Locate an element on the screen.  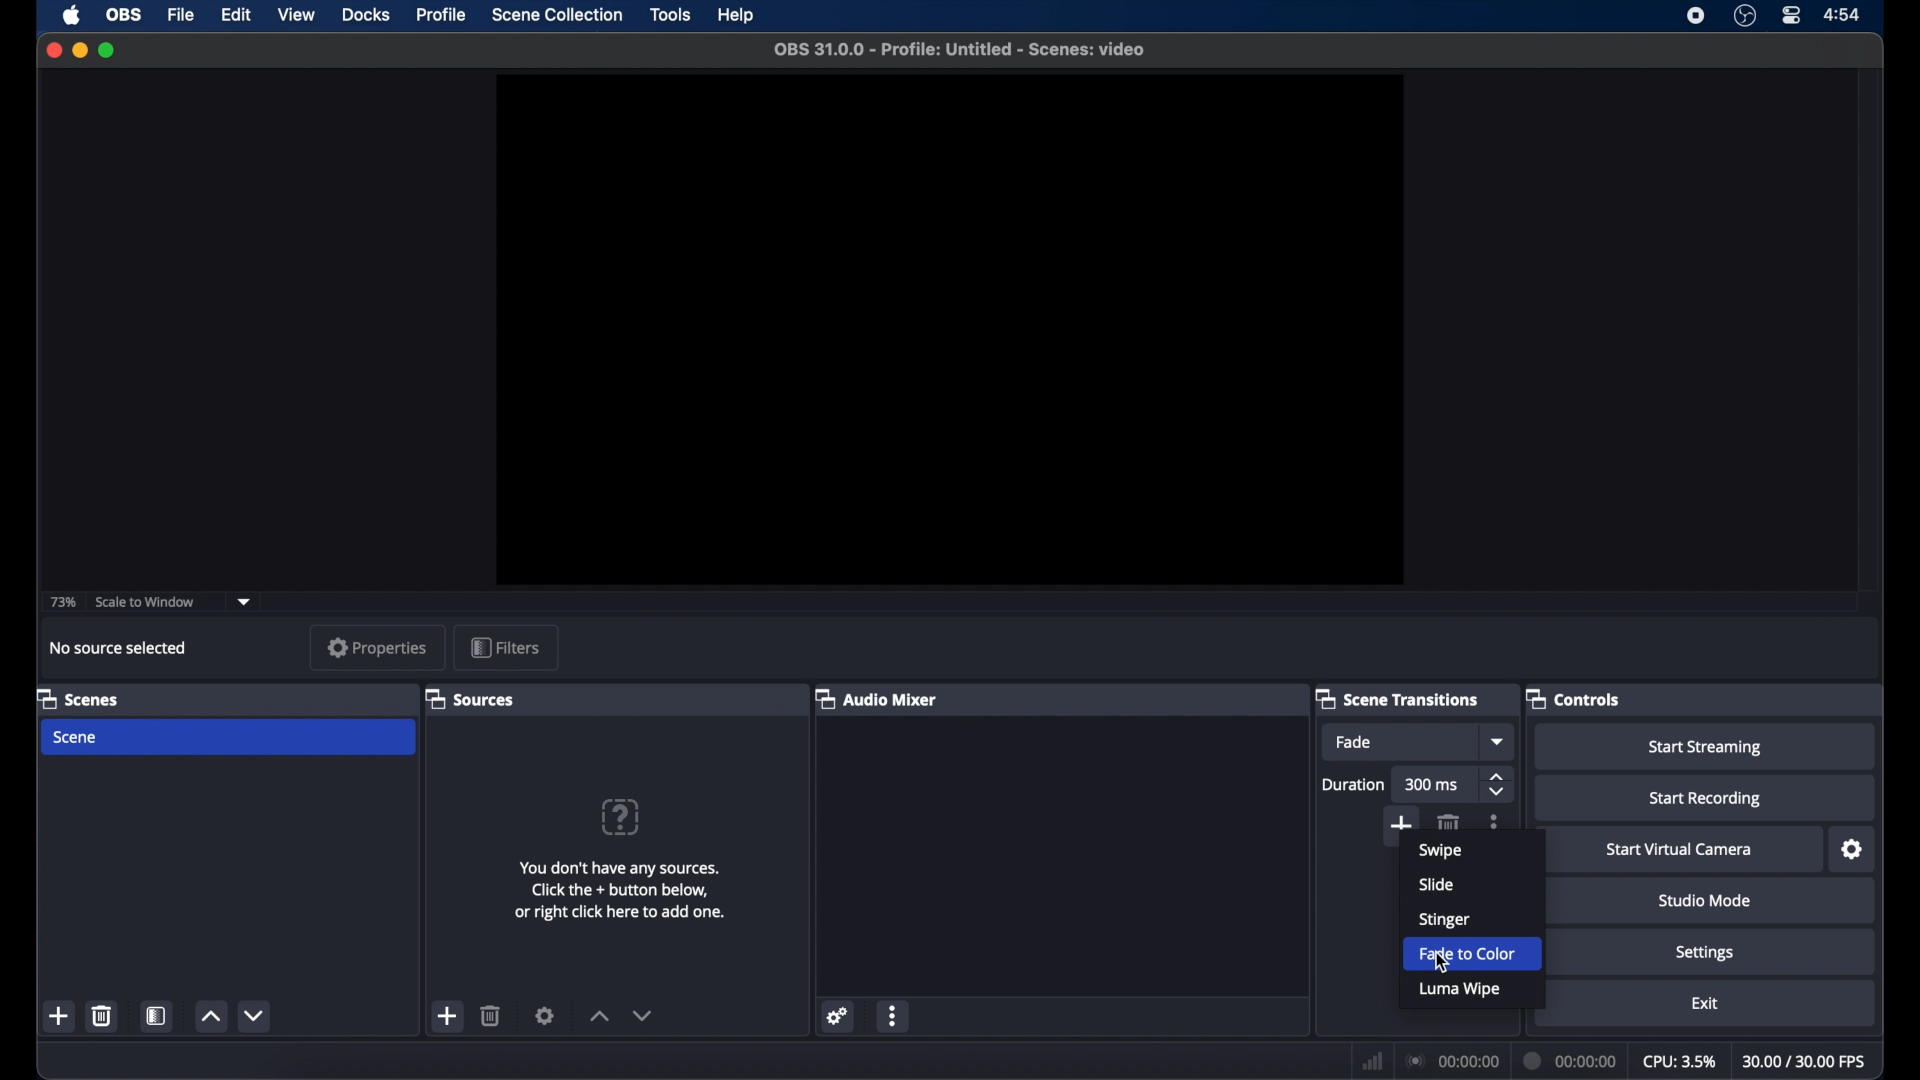
slide is located at coordinates (1435, 885).